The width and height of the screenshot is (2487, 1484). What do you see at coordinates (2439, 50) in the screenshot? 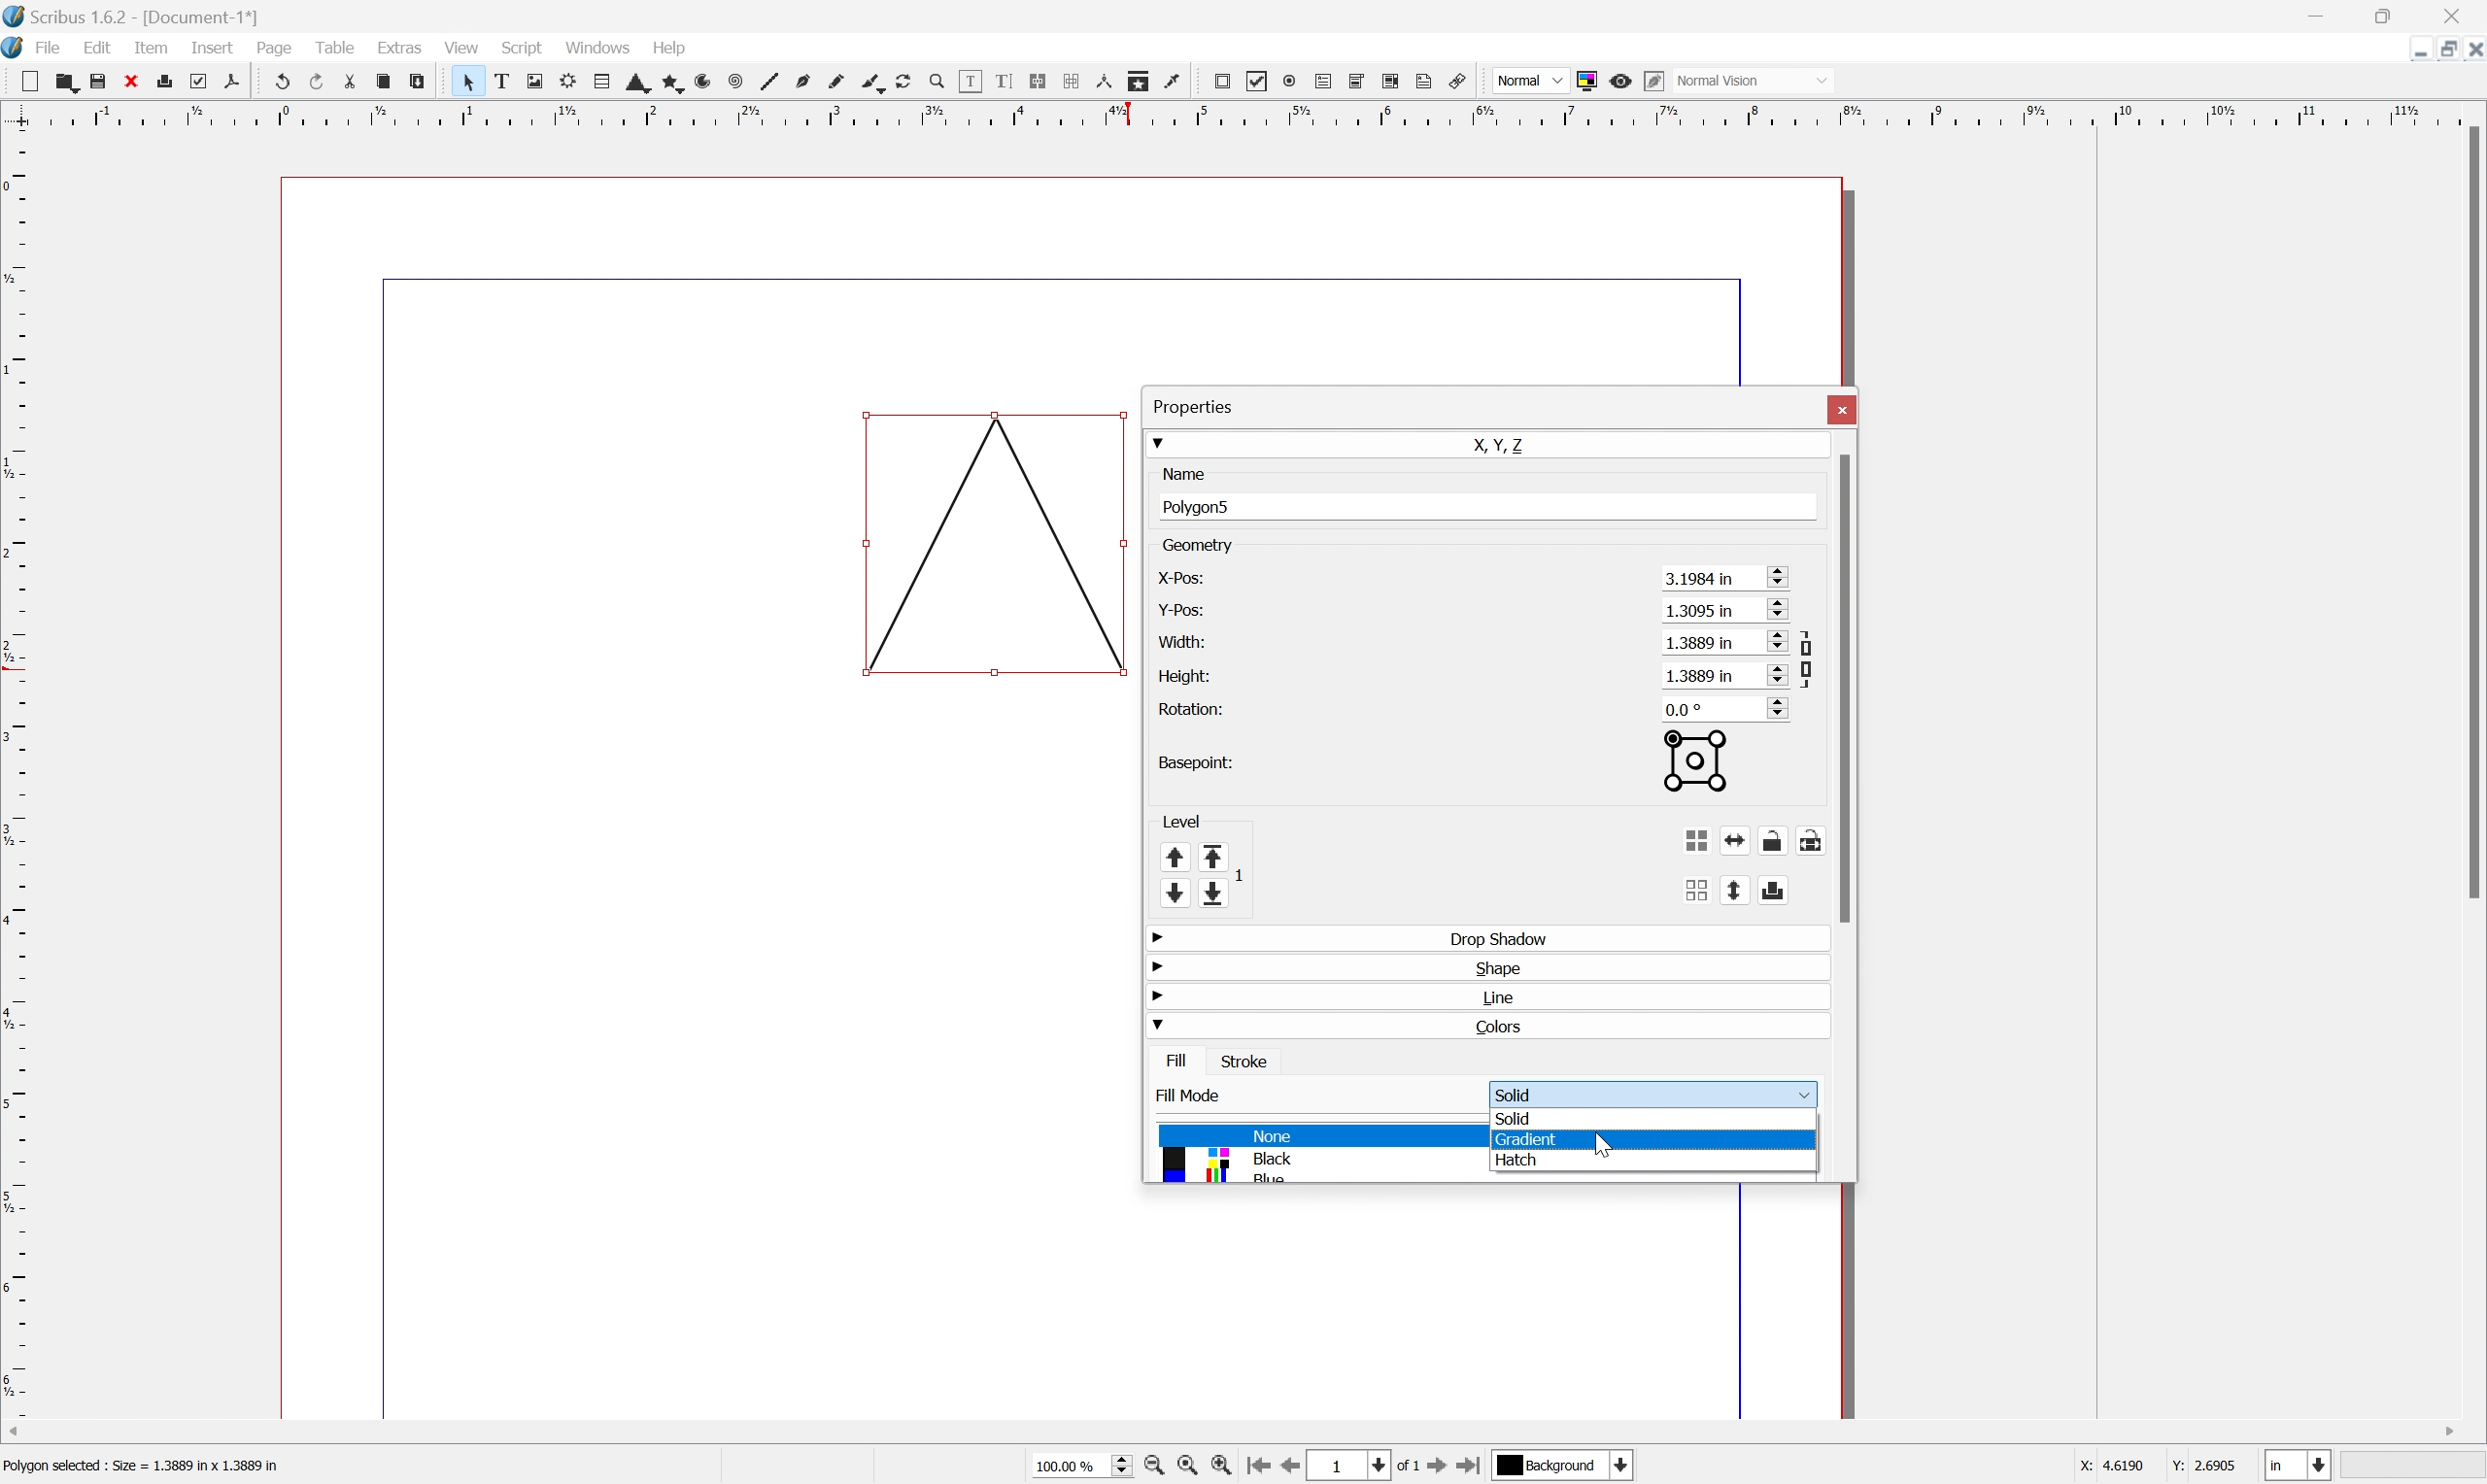
I see `Restore Down` at bounding box center [2439, 50].